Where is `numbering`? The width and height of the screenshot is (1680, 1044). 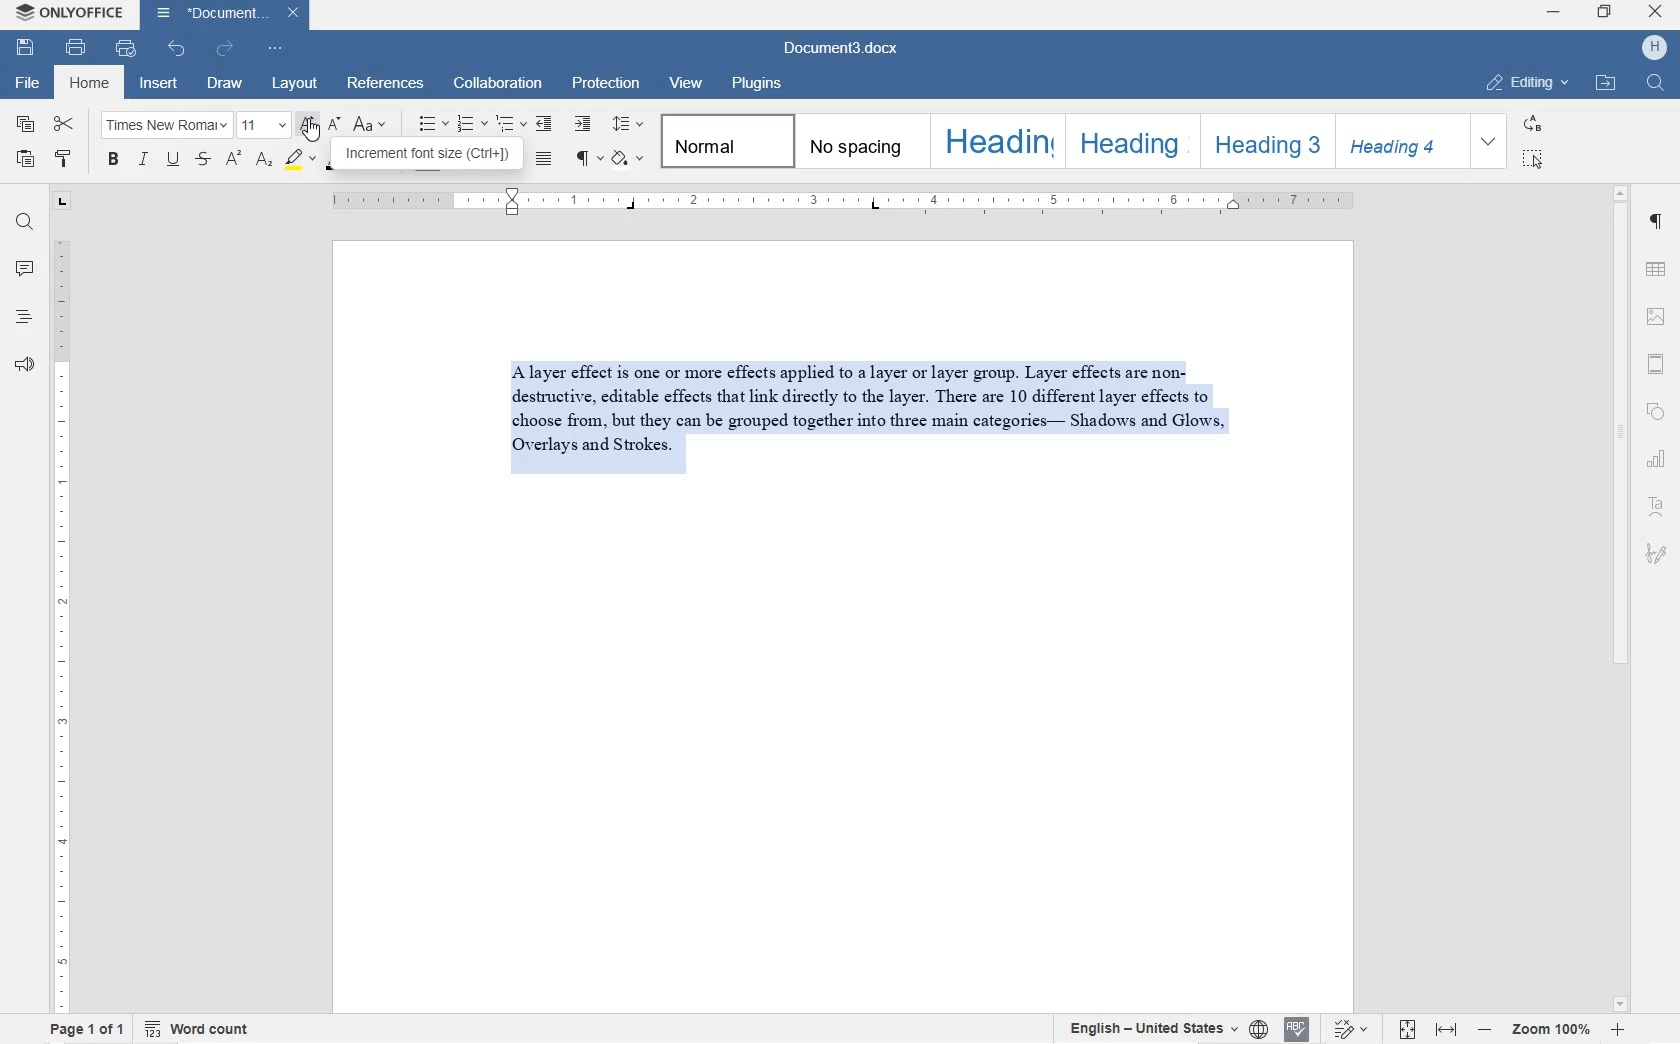 numbering is located at coordinates (471, 125).